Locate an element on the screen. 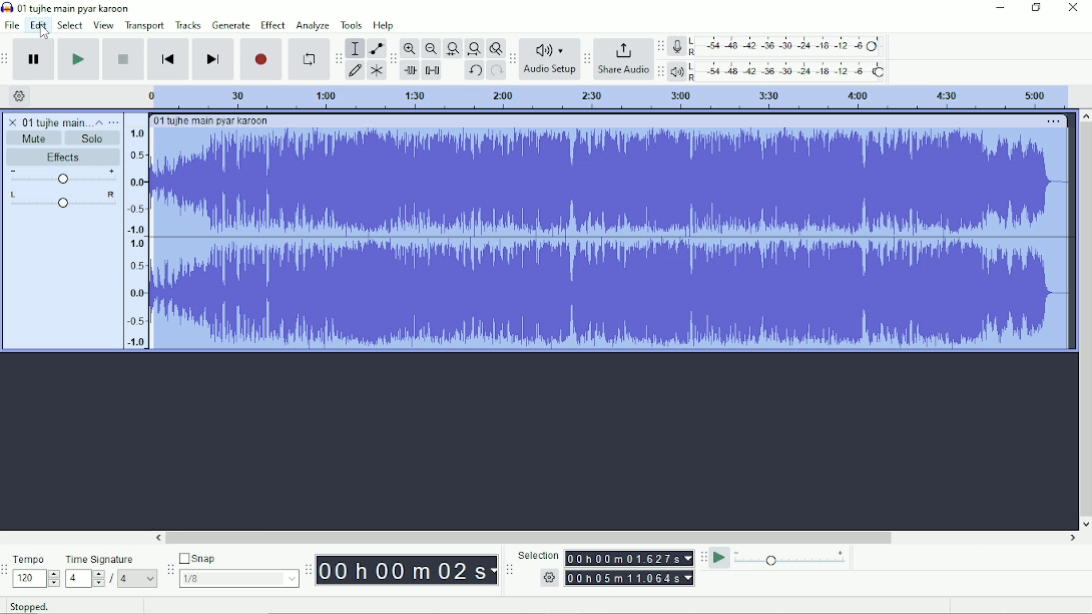 The image size is (1092, 614). File is located at coordinates (12, 25).